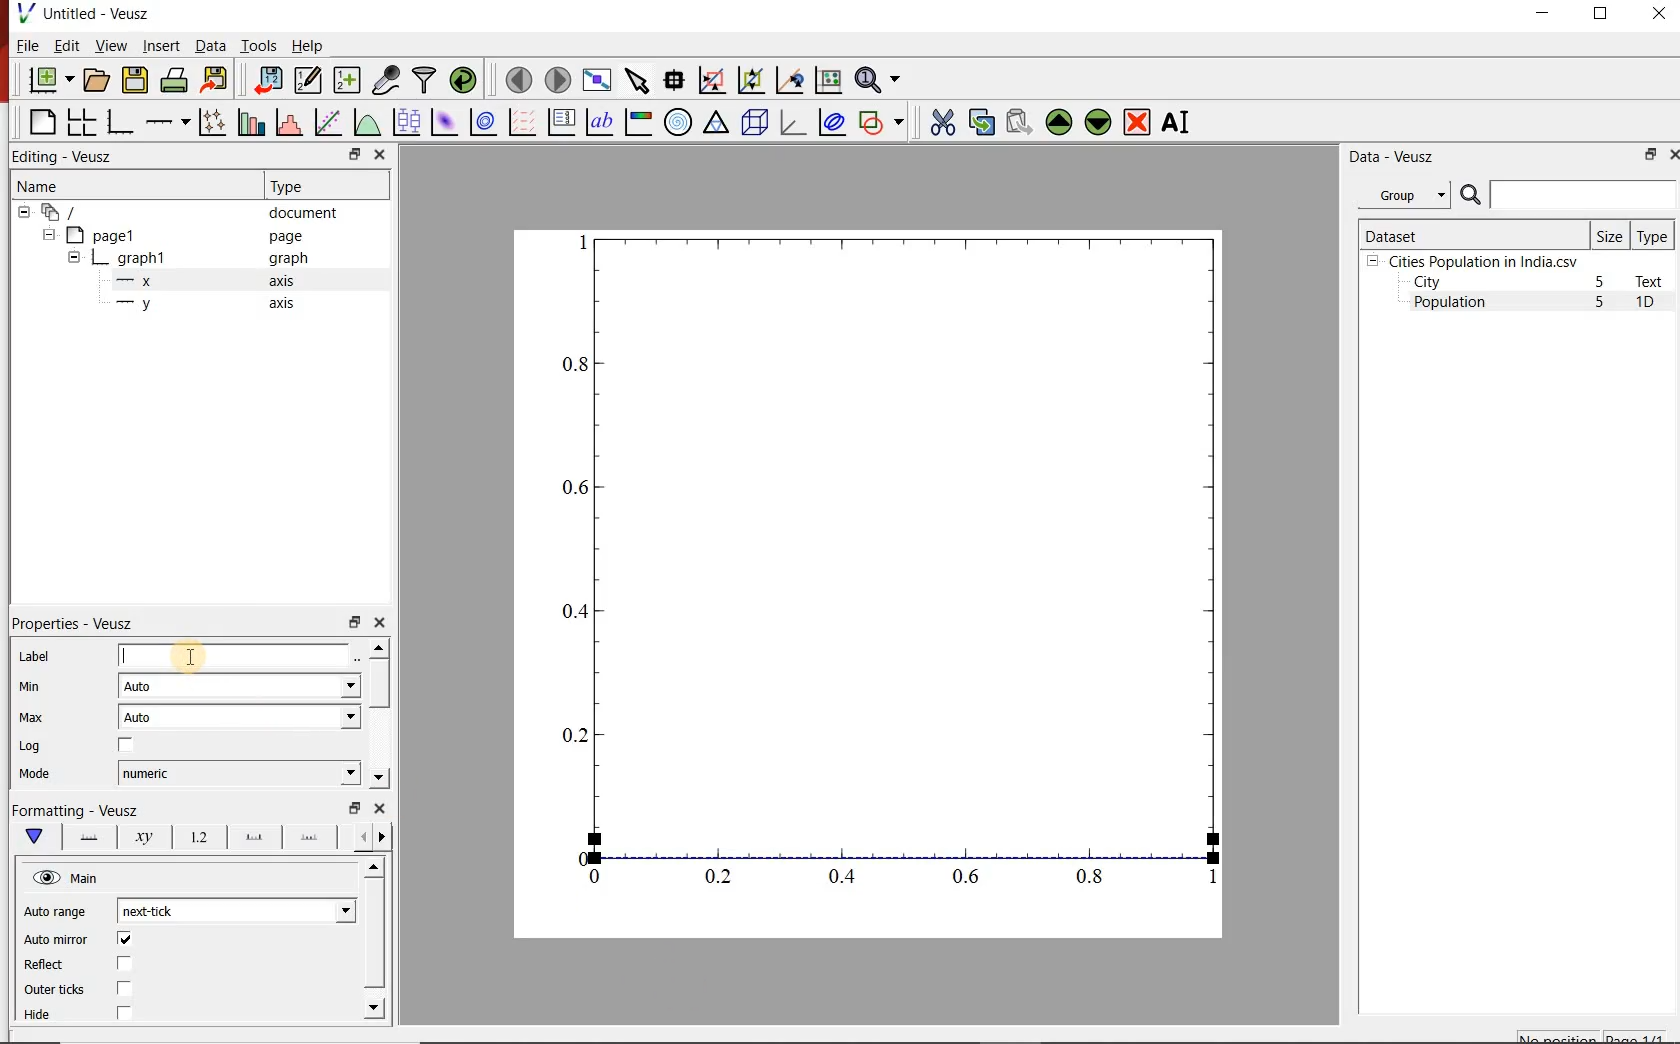 This screenshot has width=1680, height=1044. What do you see at coordinates (77, 811) in the screenshot?
I see `Formatting - Veusz` at bounding box center [77, 811].